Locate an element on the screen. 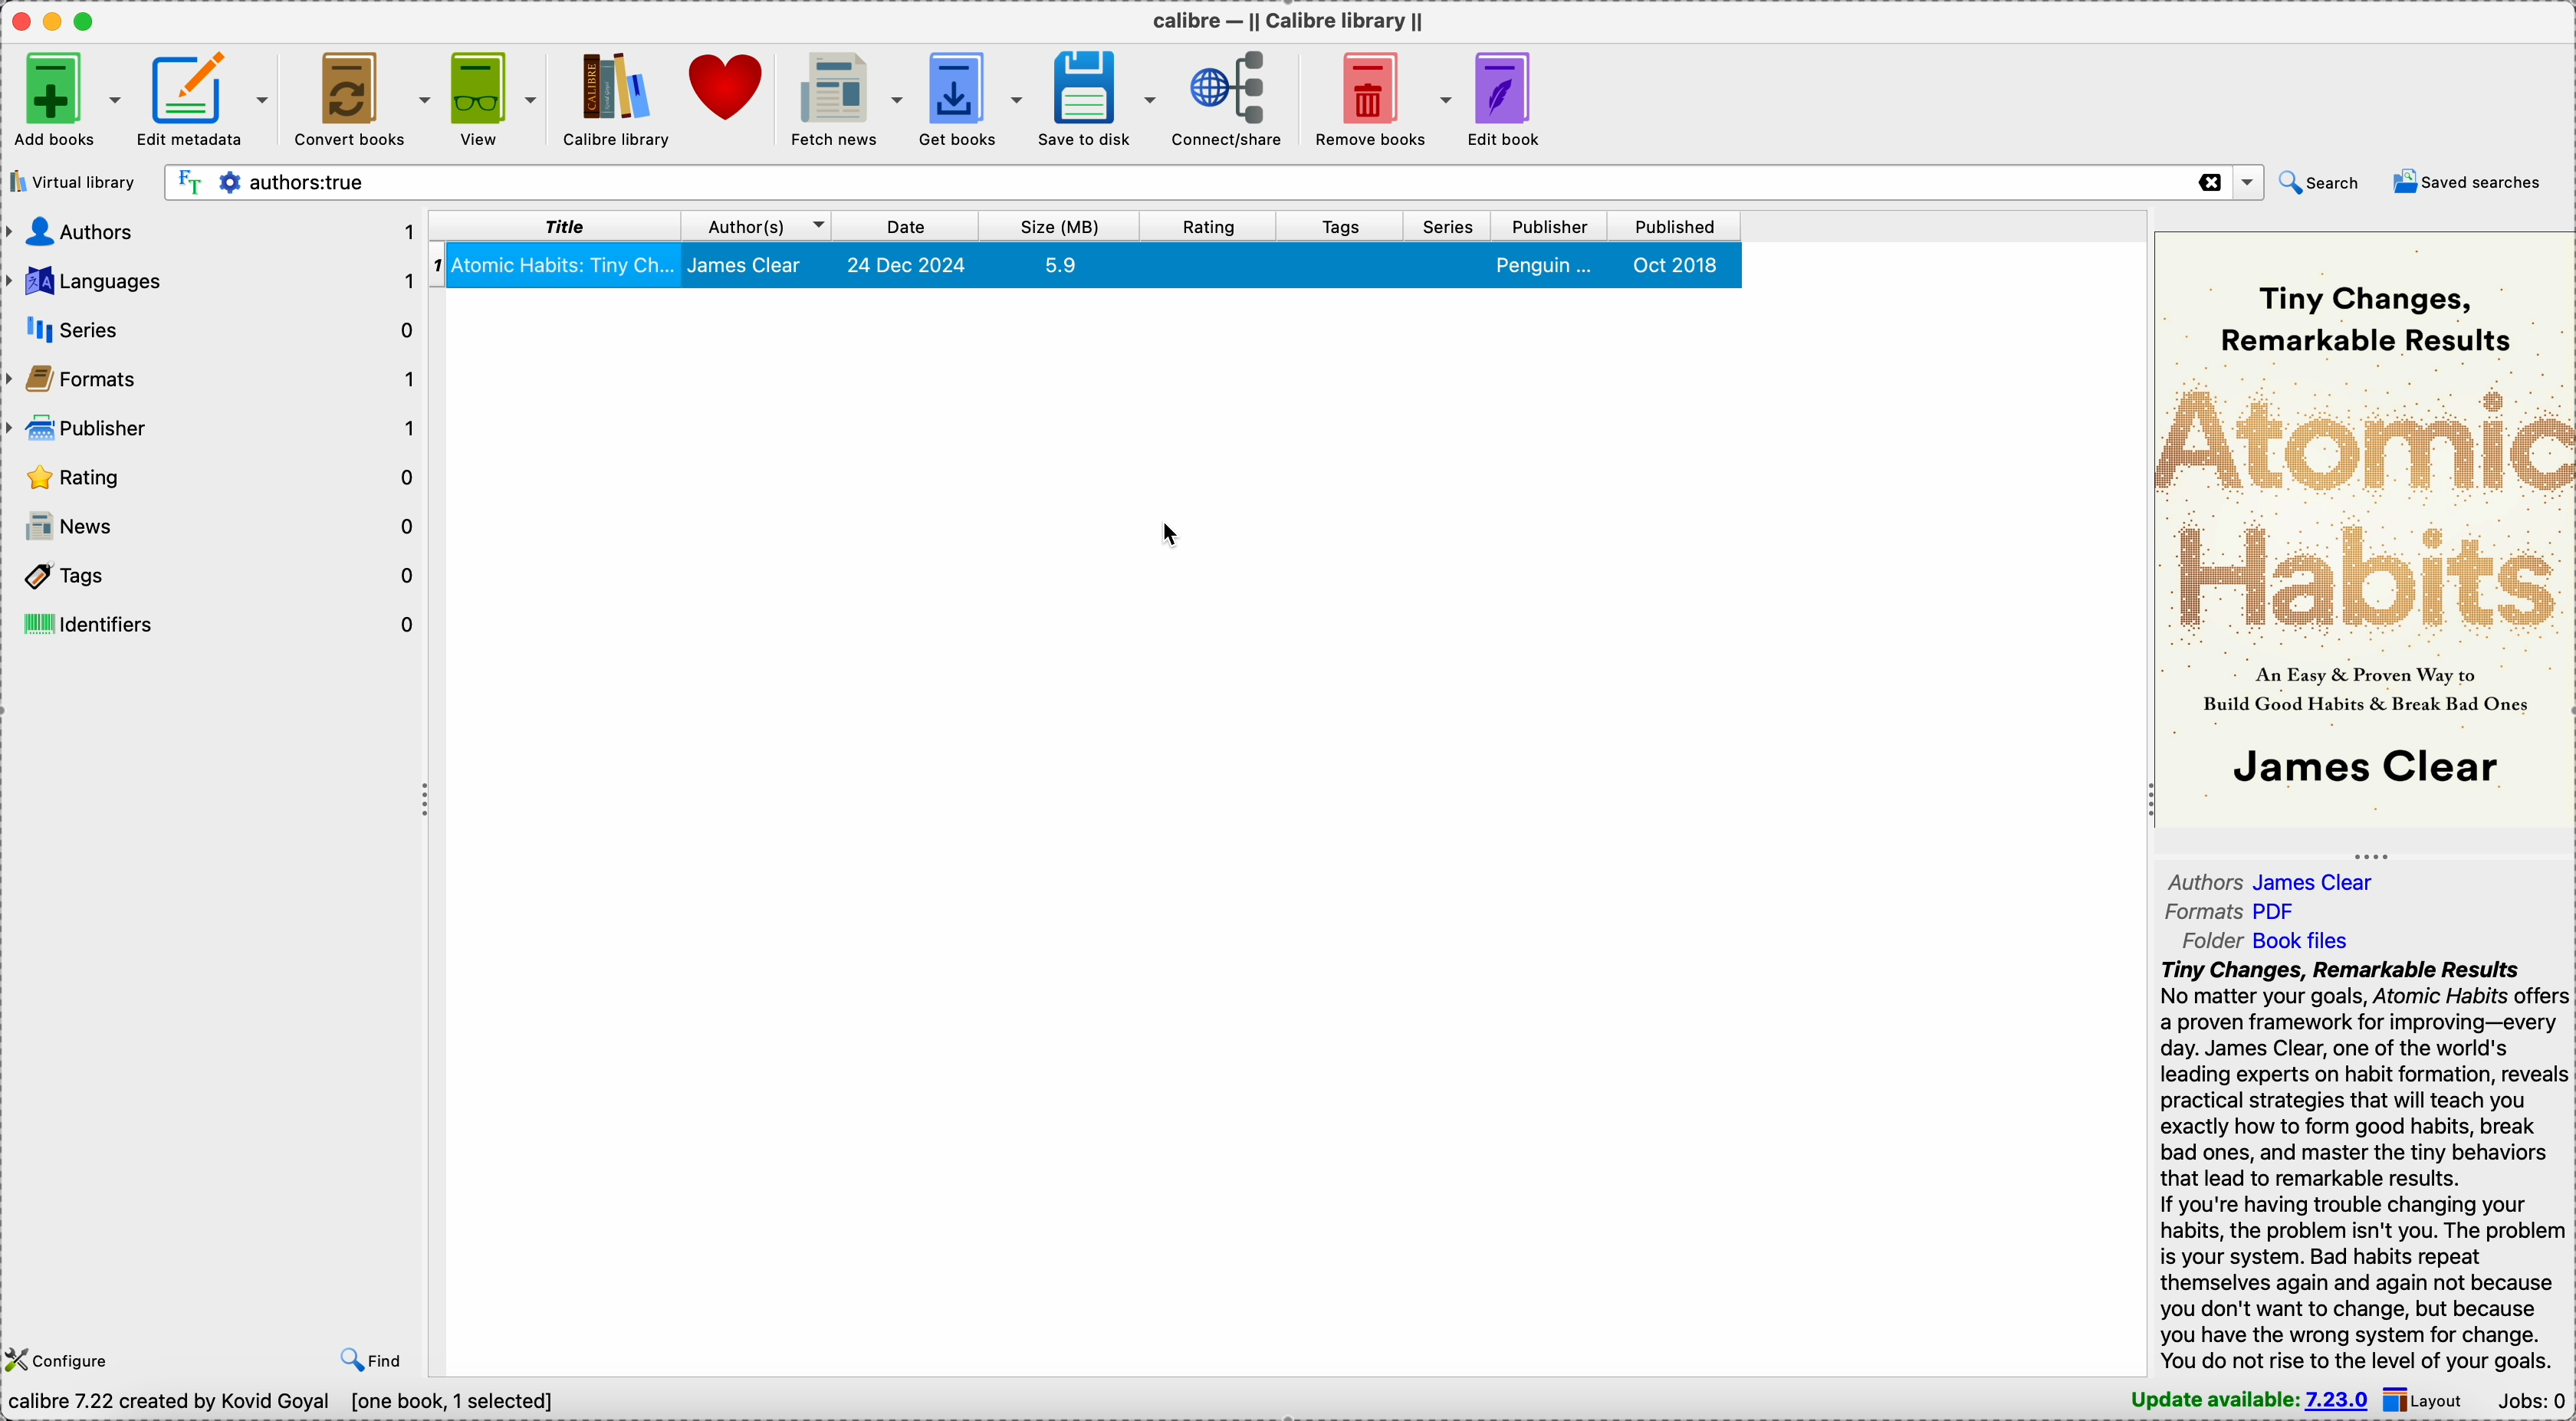 This screenshot has height=1421, width=2576. find is located at coordinates (372, 1360).